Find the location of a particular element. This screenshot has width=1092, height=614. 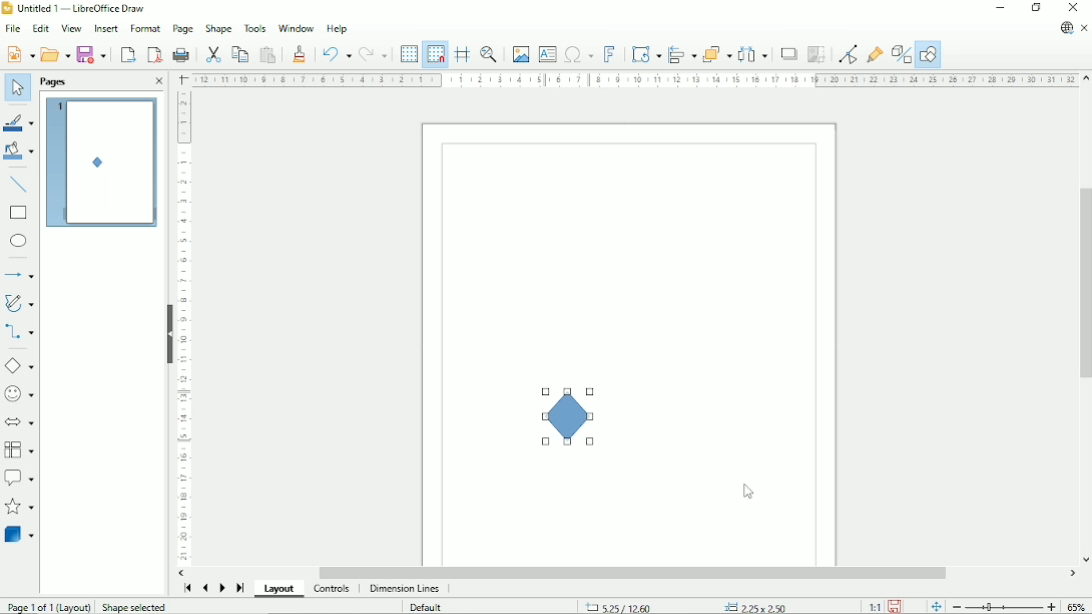

Restore down is located at coordinates (1036, 7).